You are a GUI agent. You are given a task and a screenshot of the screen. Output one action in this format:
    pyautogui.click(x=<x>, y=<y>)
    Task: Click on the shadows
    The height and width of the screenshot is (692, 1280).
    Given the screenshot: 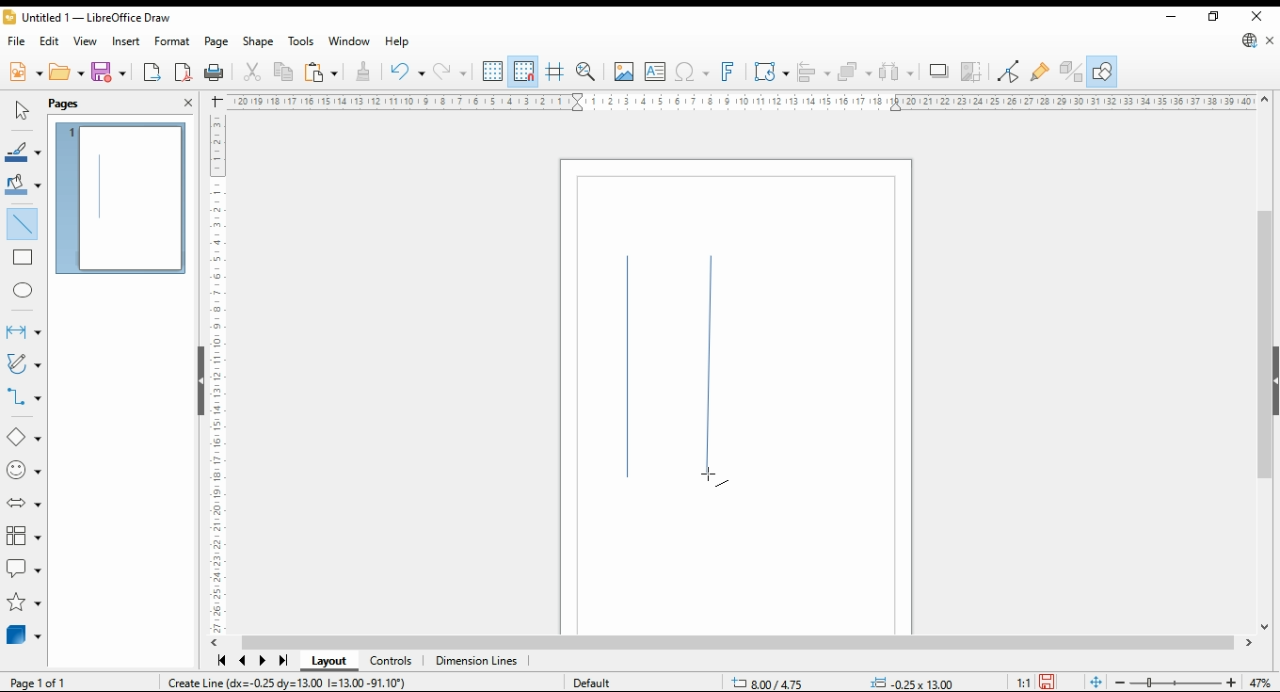 What is the action you would take?
    pyautogui.click(x=938, y=72)
    